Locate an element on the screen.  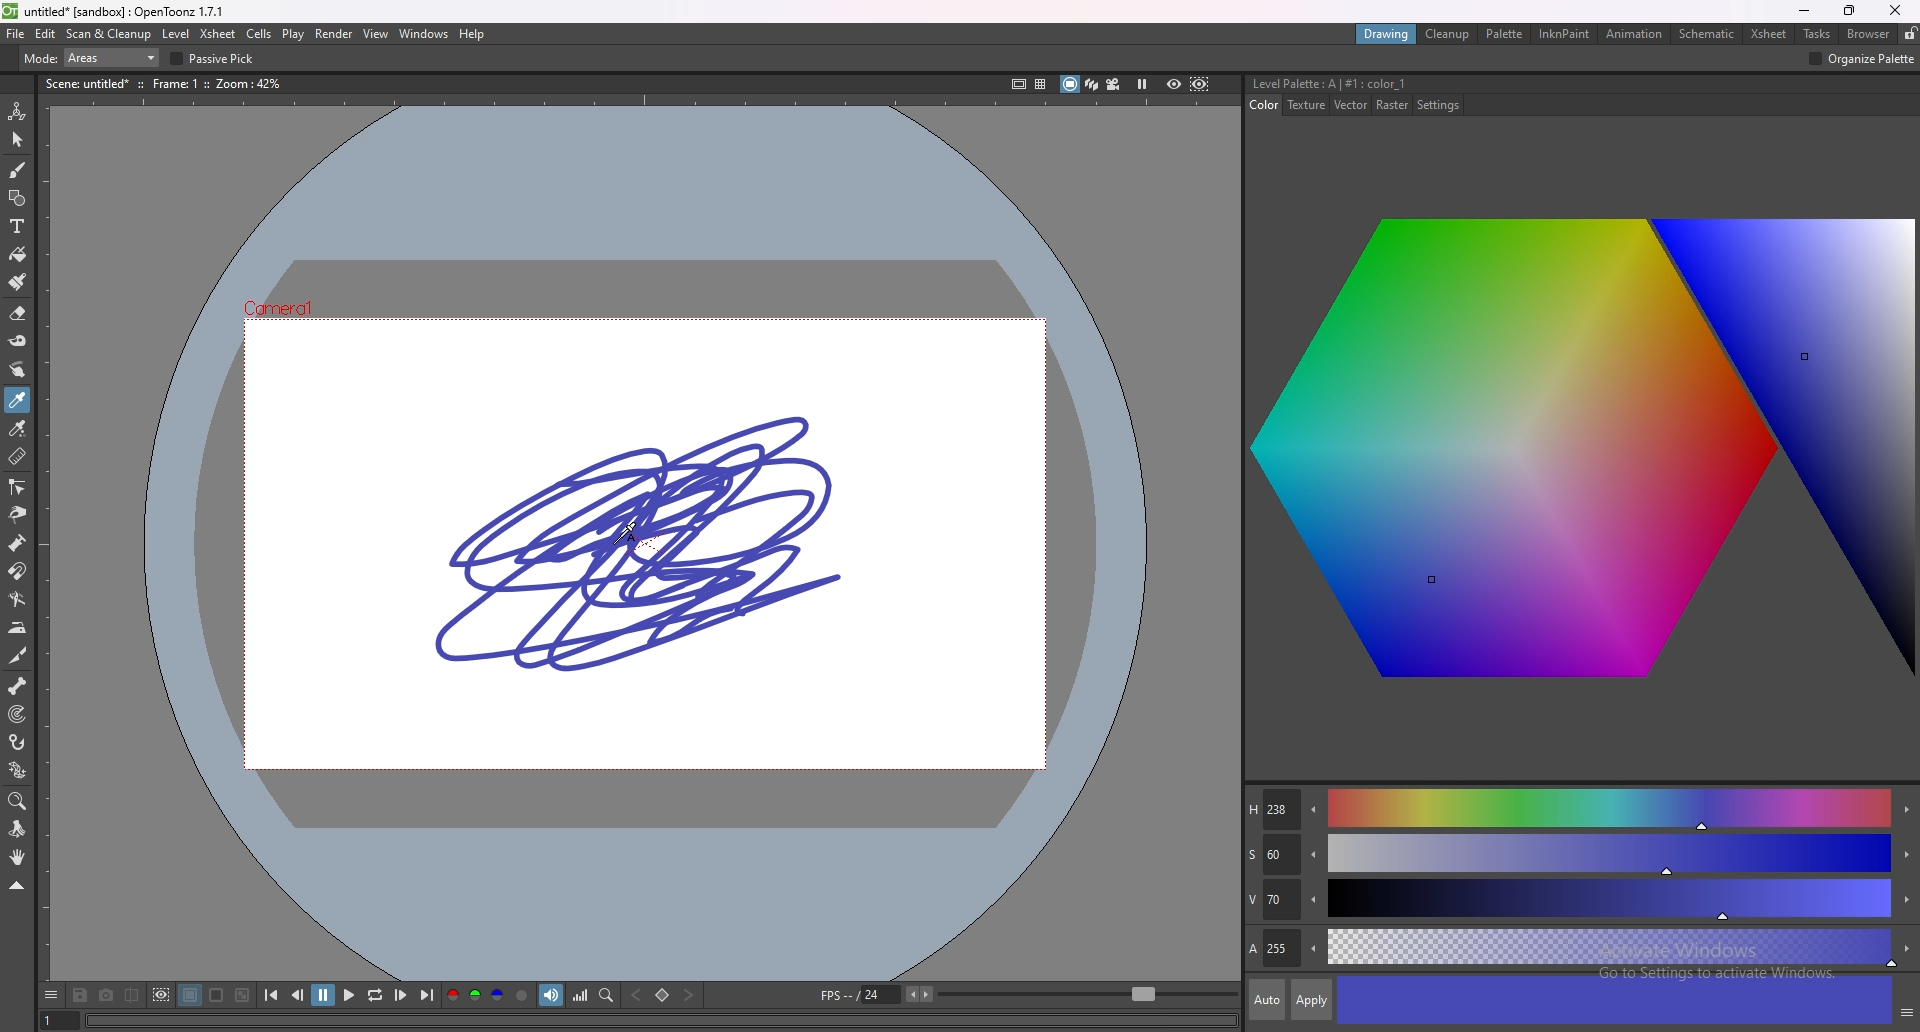
auto is located at coordinates (1267, 1000).